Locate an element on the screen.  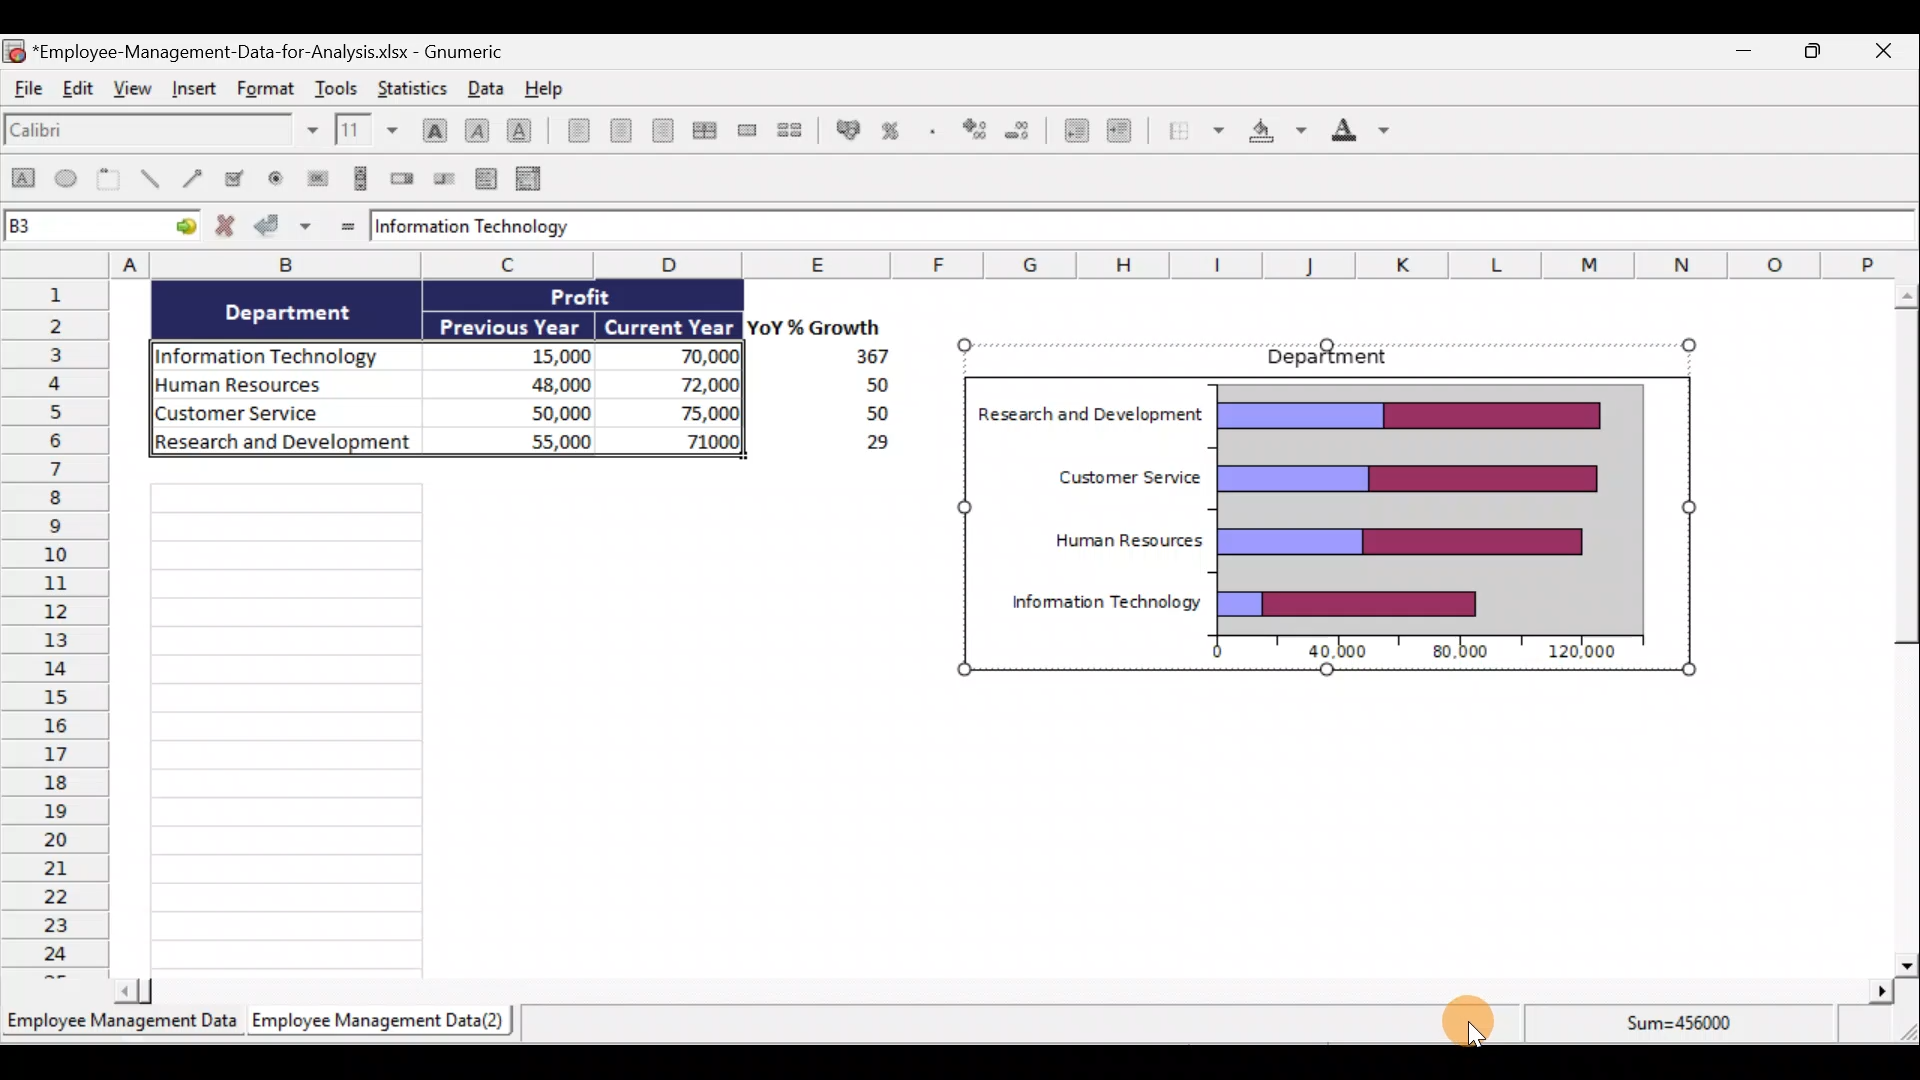
Sum is located at coordinates (1690, 1028).